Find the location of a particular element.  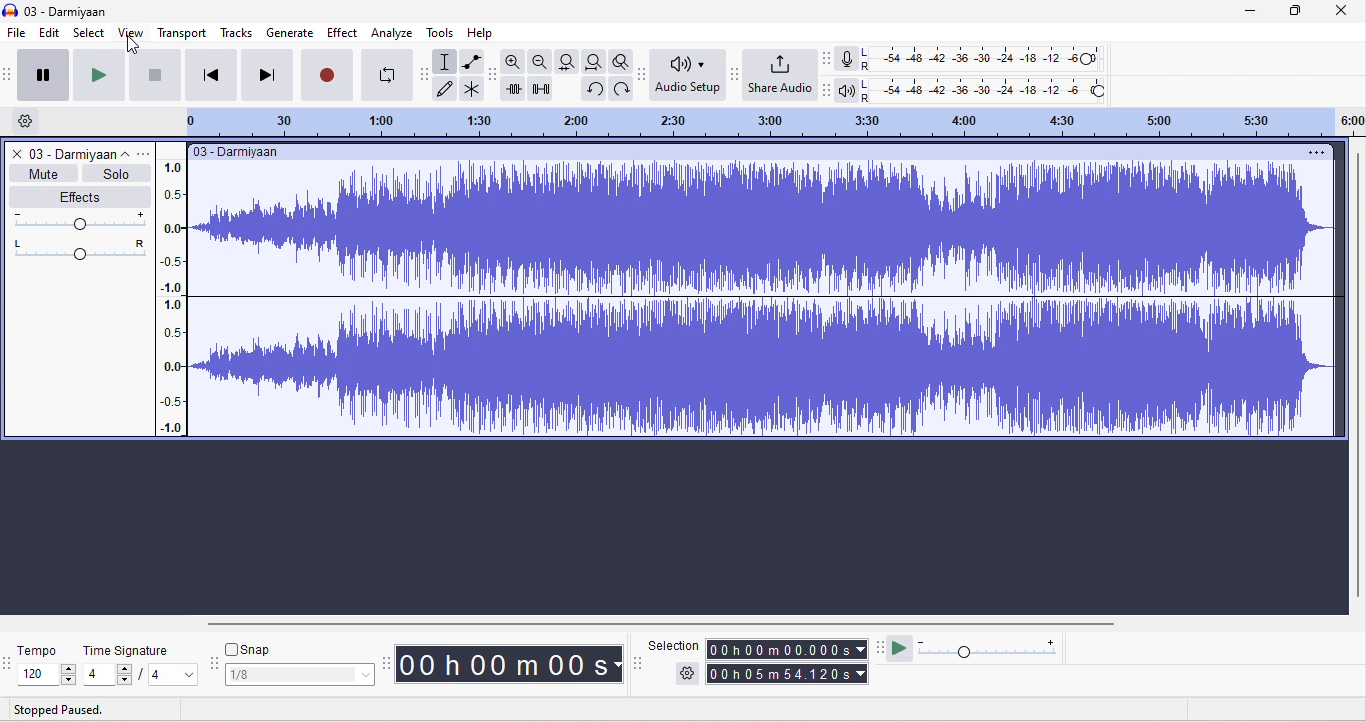

view is located at coordinates (132, 32).